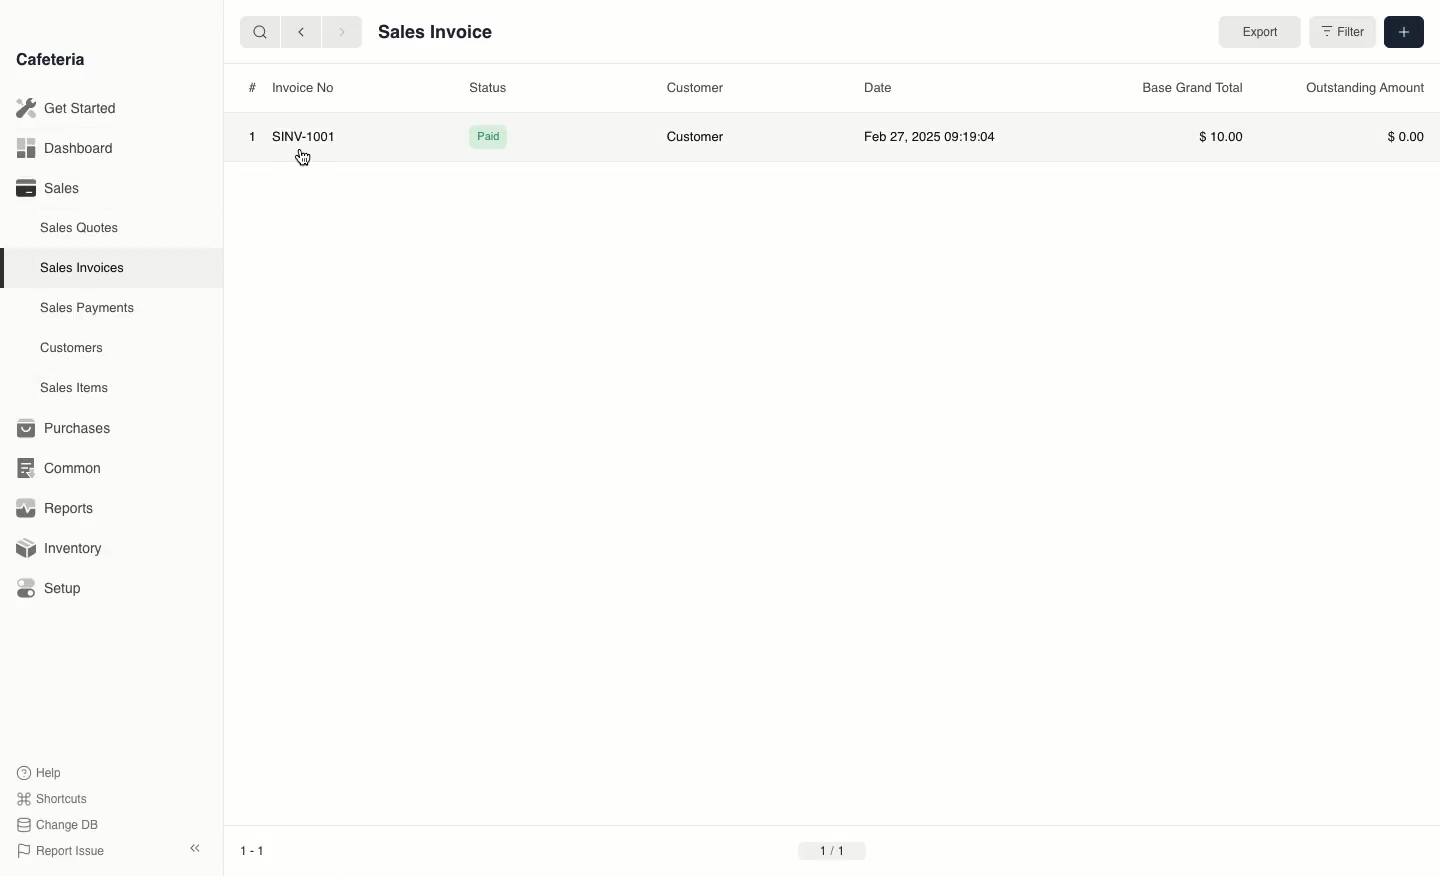 The width and height of the screenshot is (1440, 876). Describe the element at coordinates (488, 88) in the screenshot. I see `Status` at that location.